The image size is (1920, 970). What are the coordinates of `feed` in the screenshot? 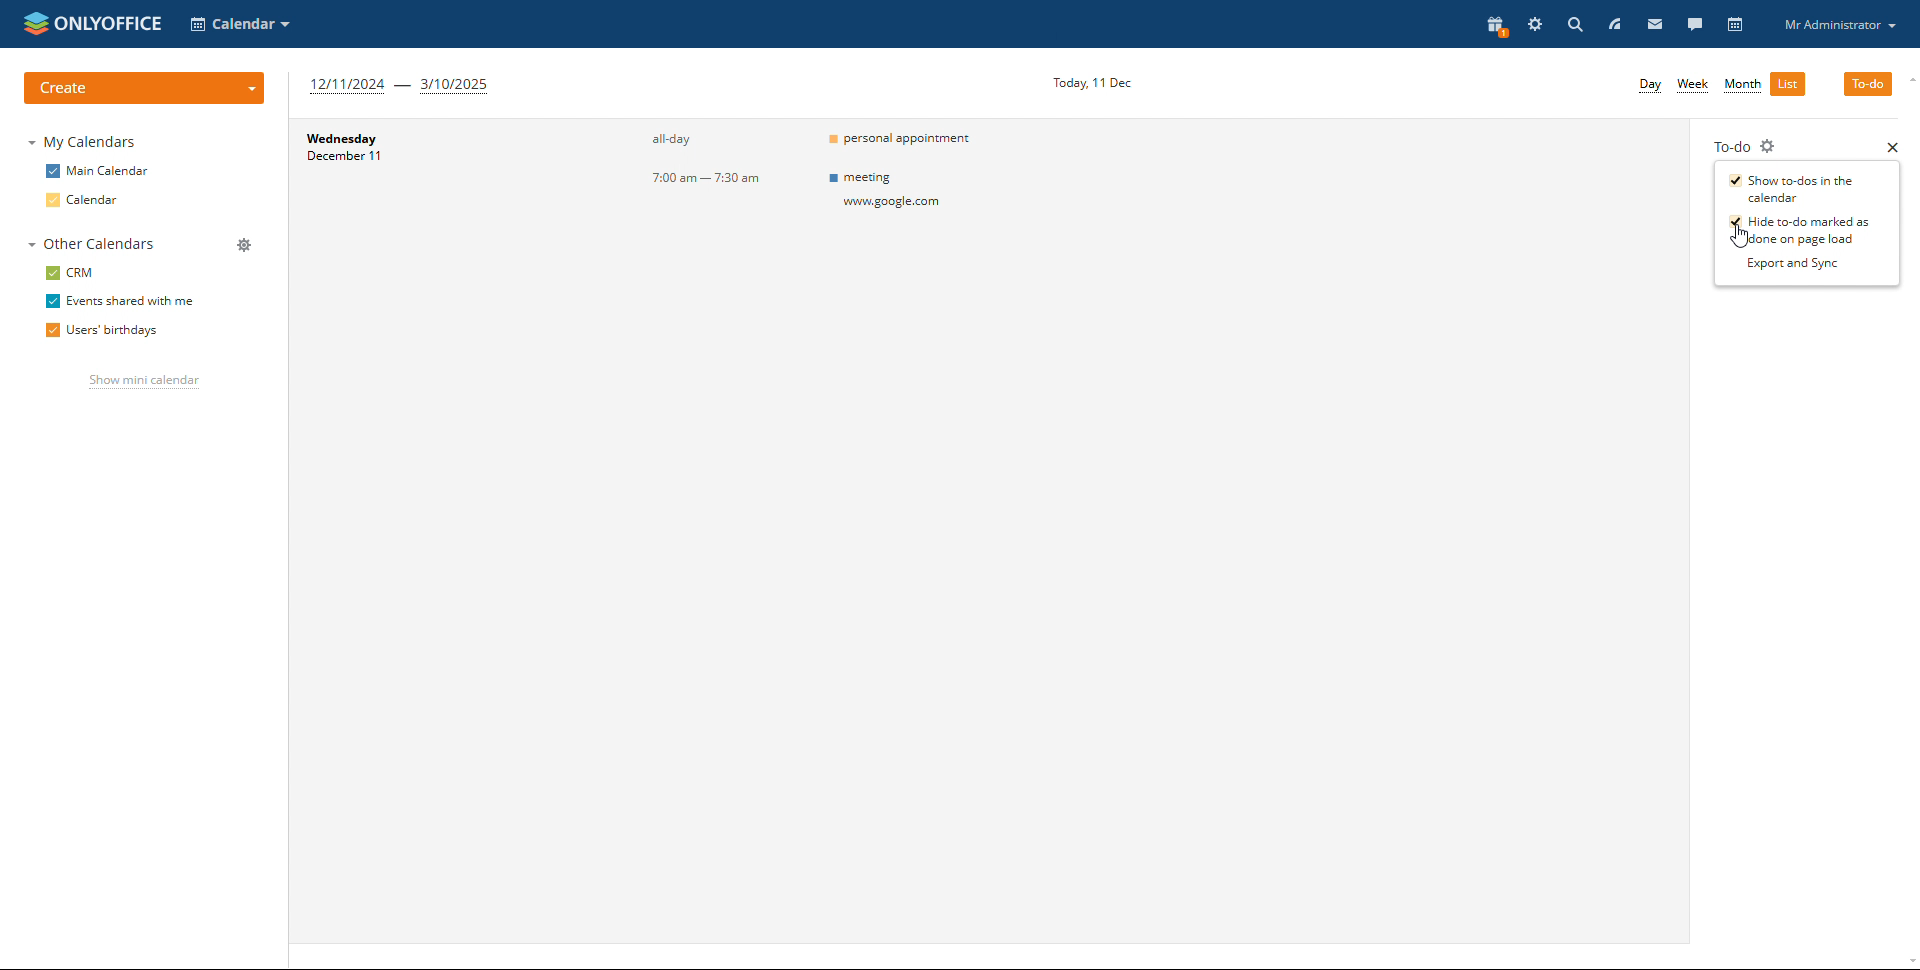 It's located at (1616, 23).